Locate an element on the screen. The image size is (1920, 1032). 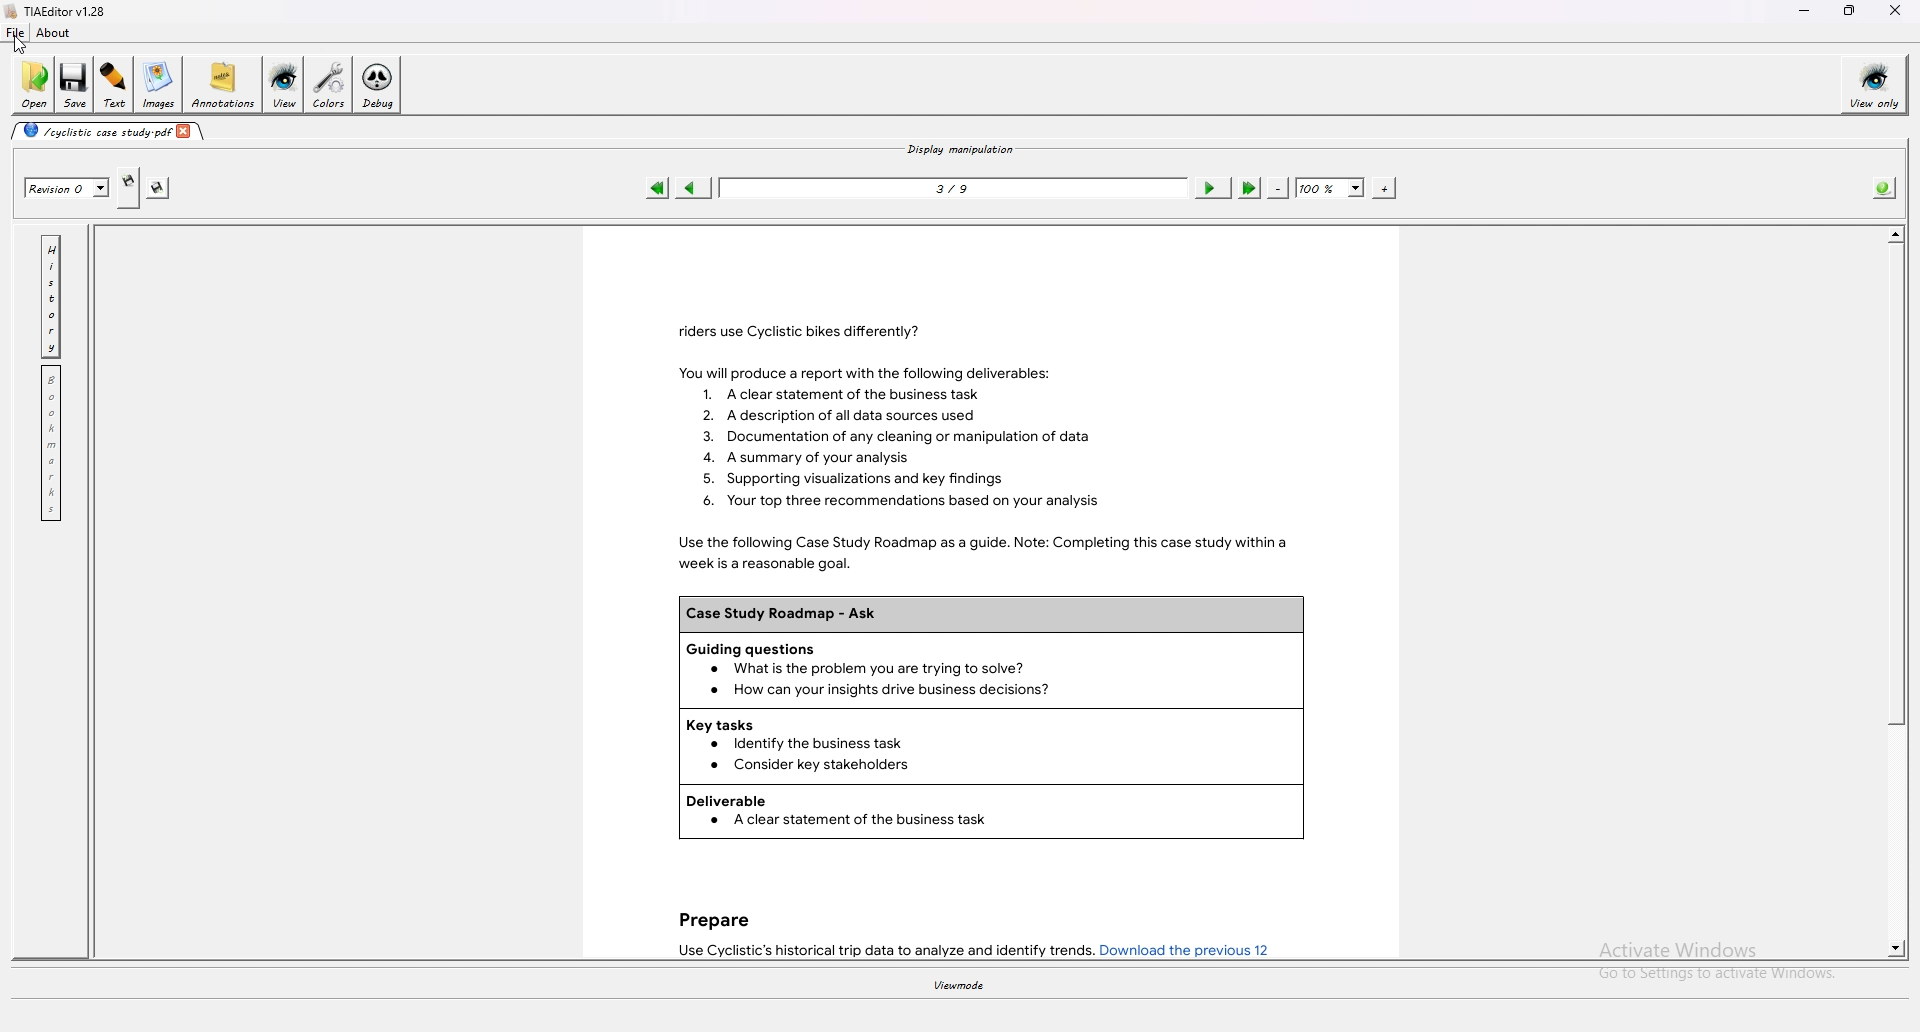
scroll up is located at coordinates (1895, 234).